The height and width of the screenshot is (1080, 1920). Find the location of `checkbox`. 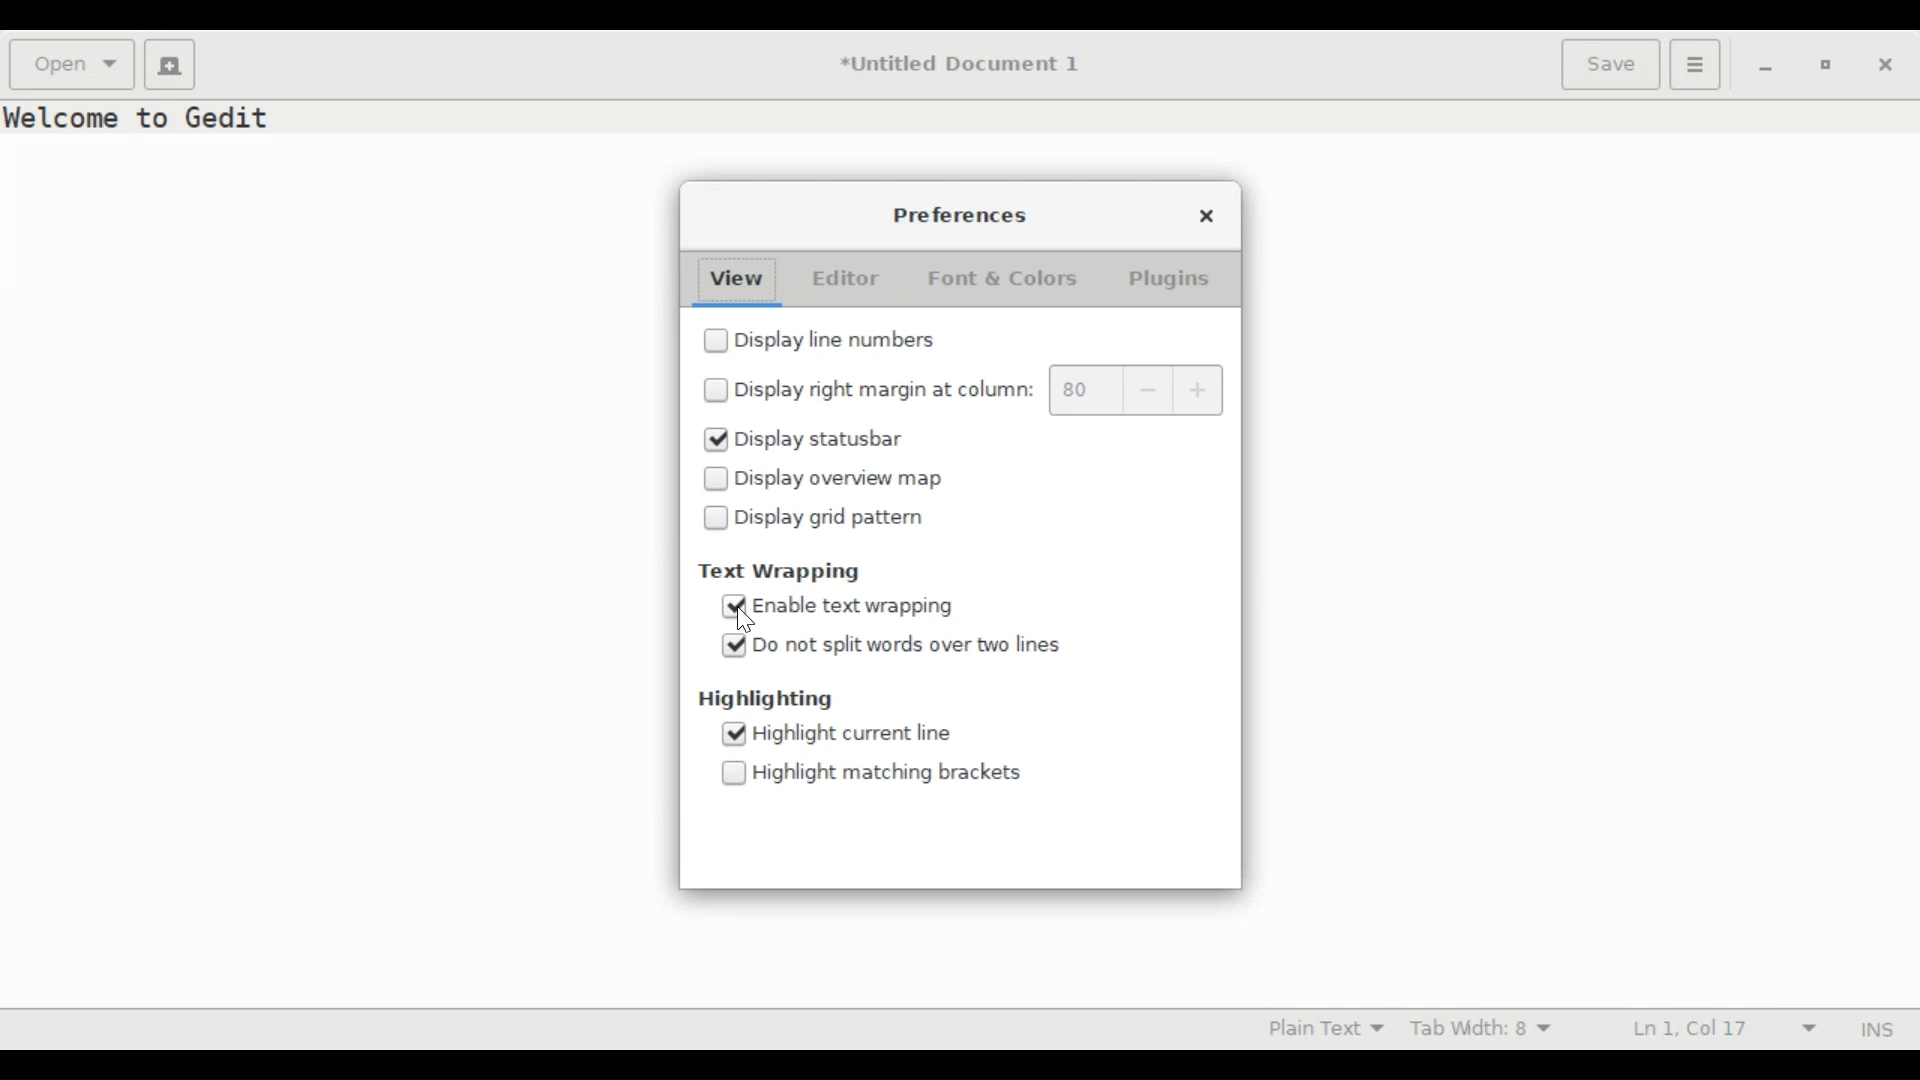

checkbox is located at coordinates (715, 392).